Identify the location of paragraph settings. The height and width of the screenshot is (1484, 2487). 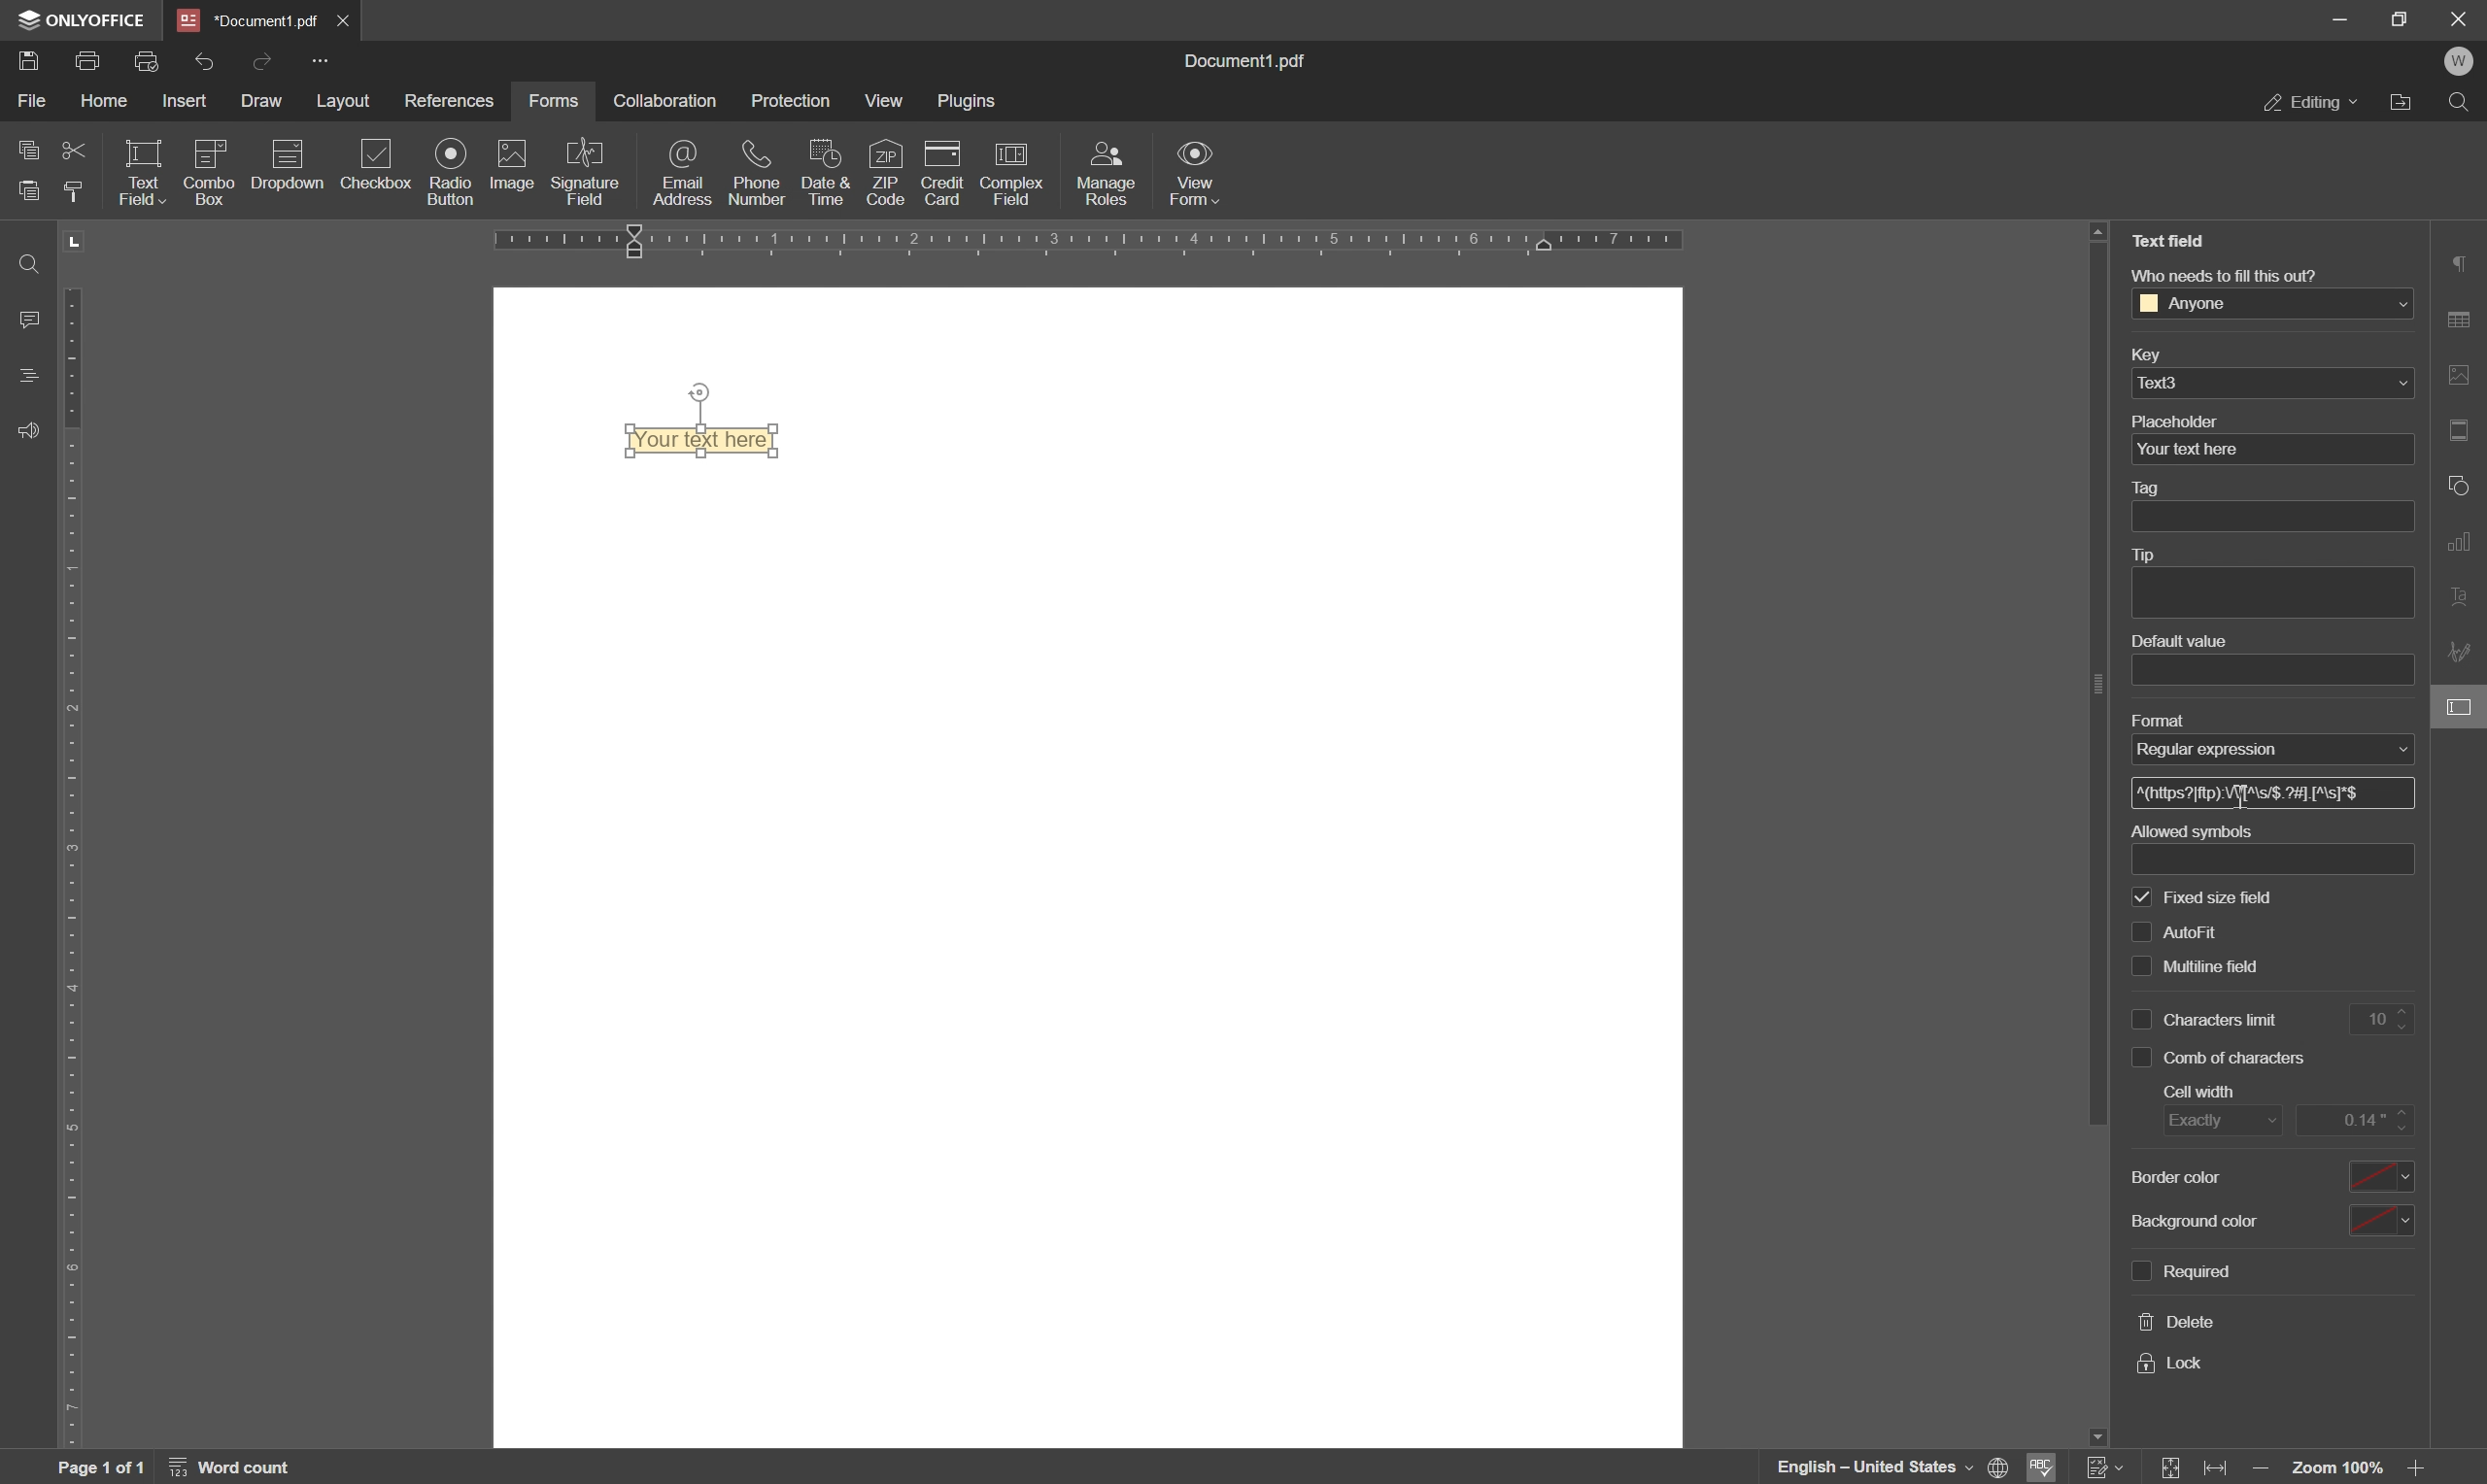
(2462, 262).